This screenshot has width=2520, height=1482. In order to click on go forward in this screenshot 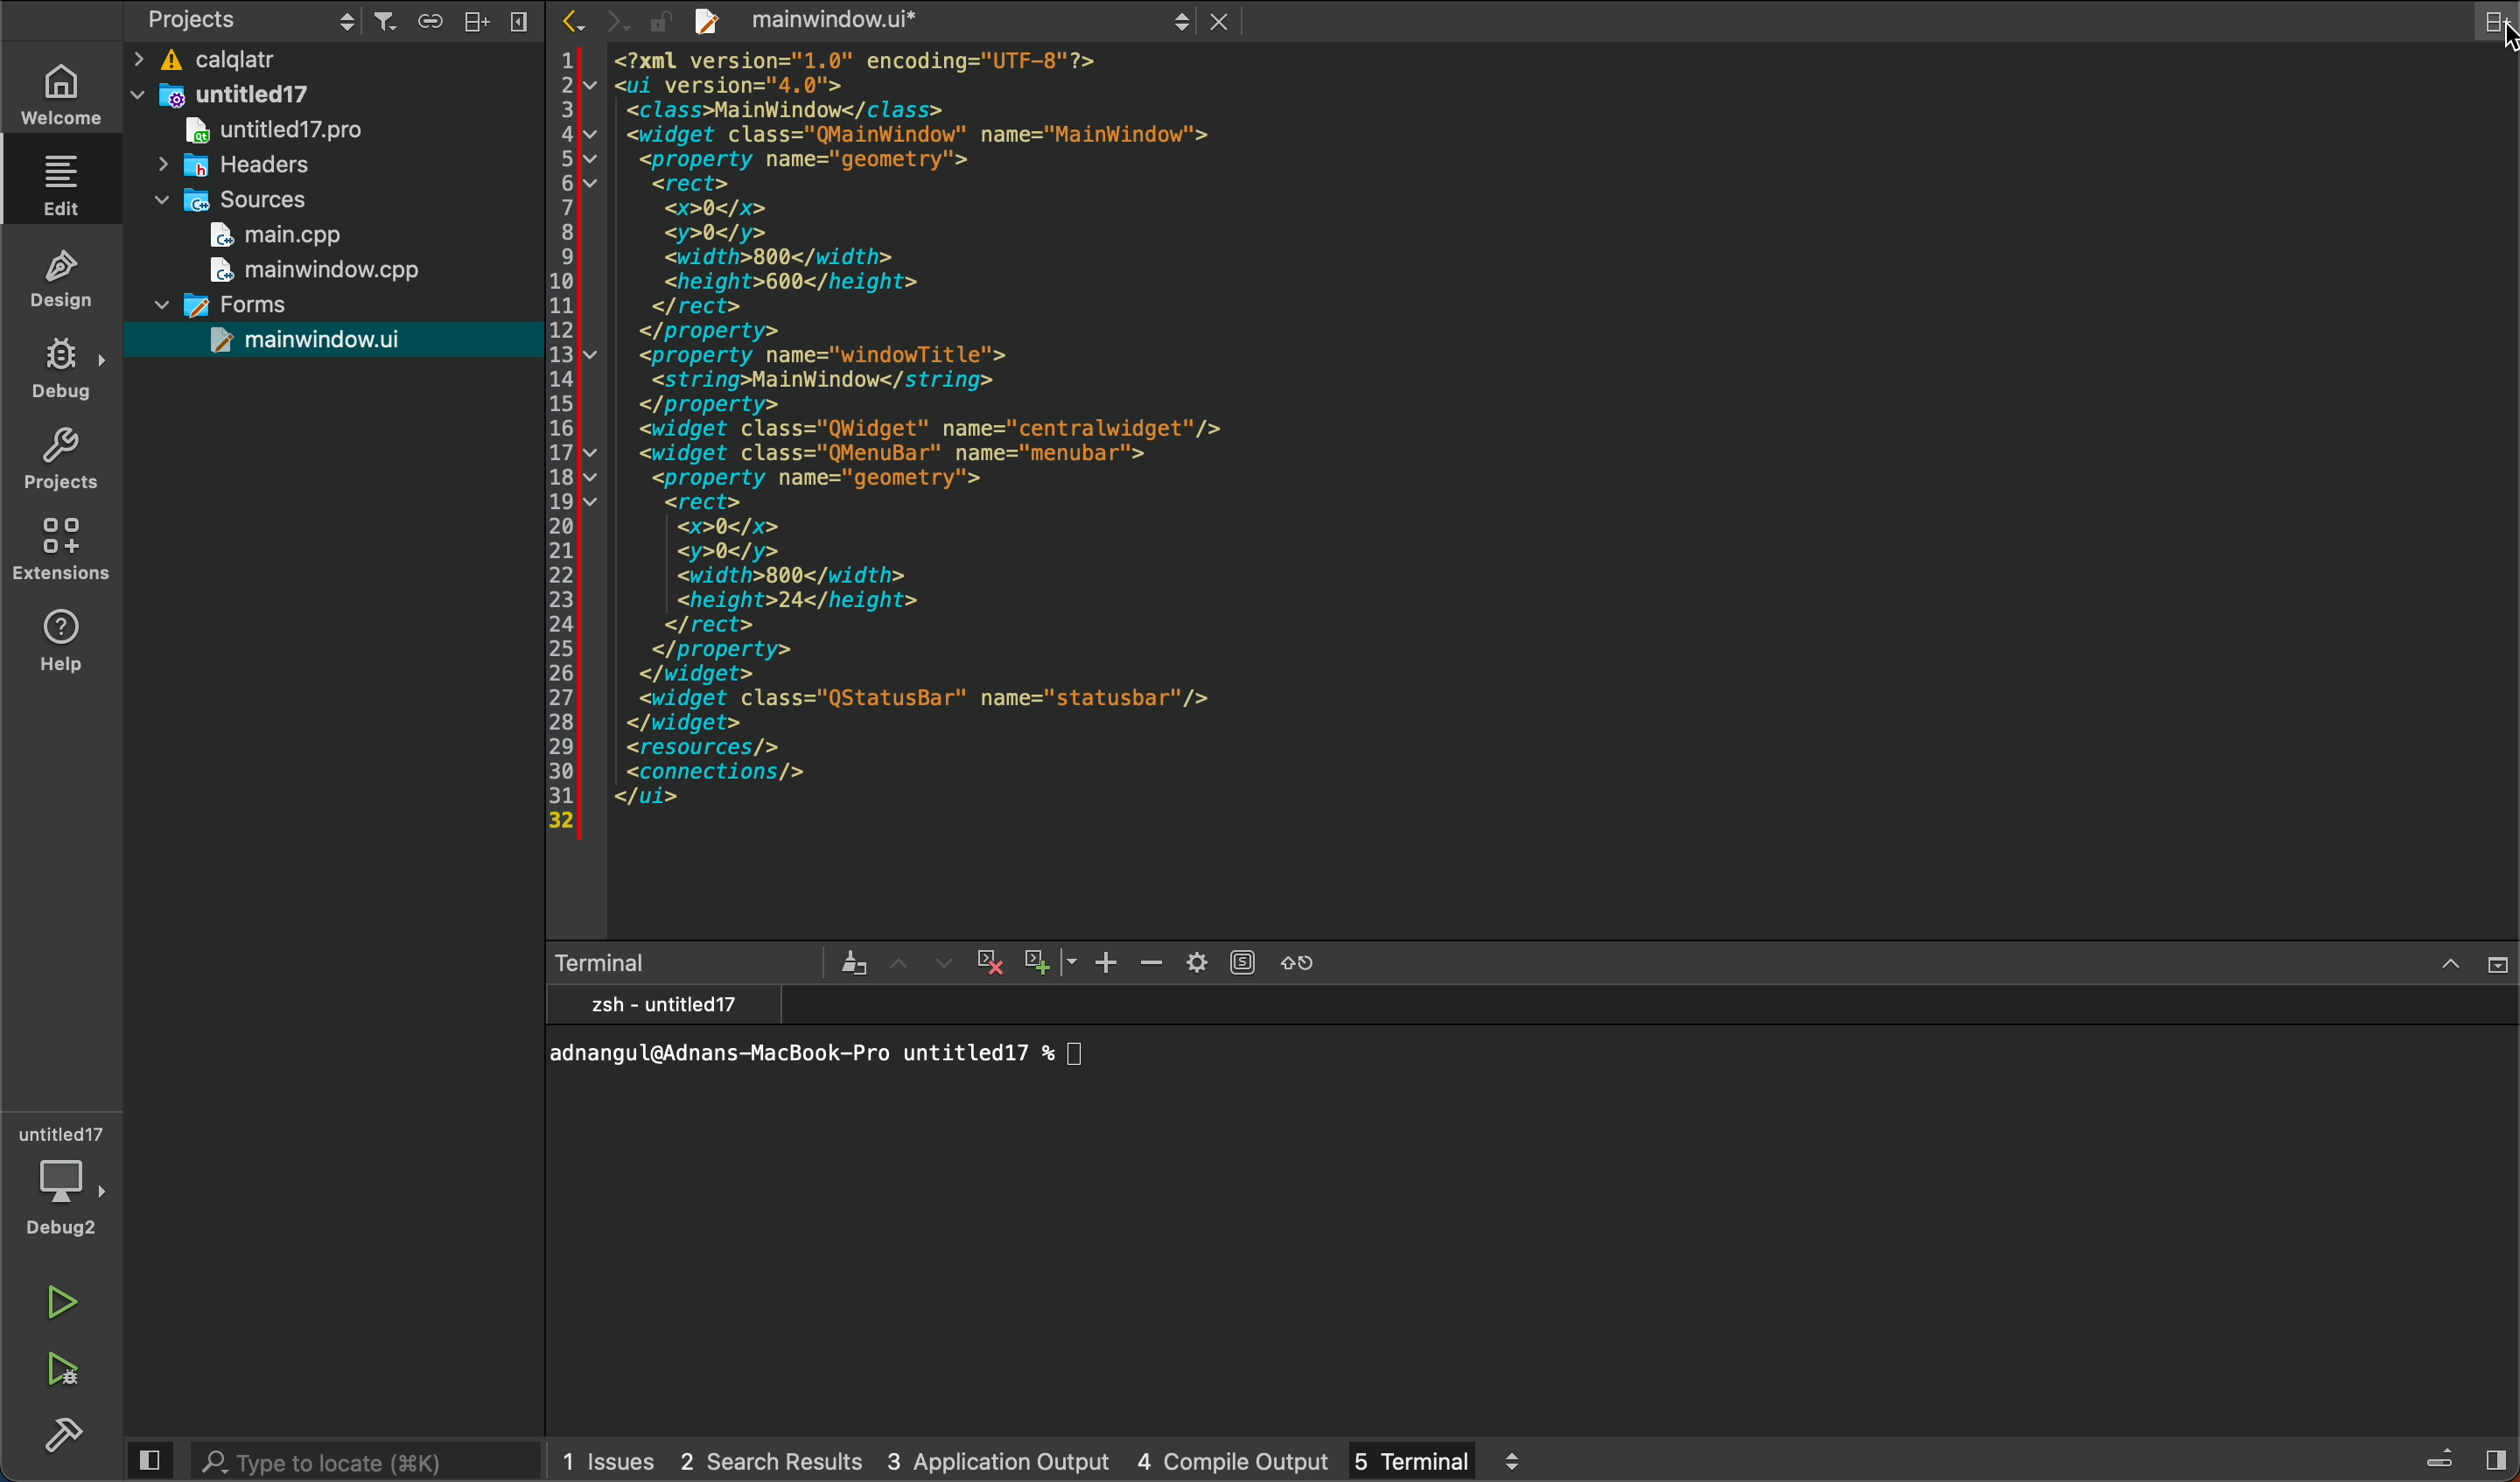, I will do `click(617, 20)`.